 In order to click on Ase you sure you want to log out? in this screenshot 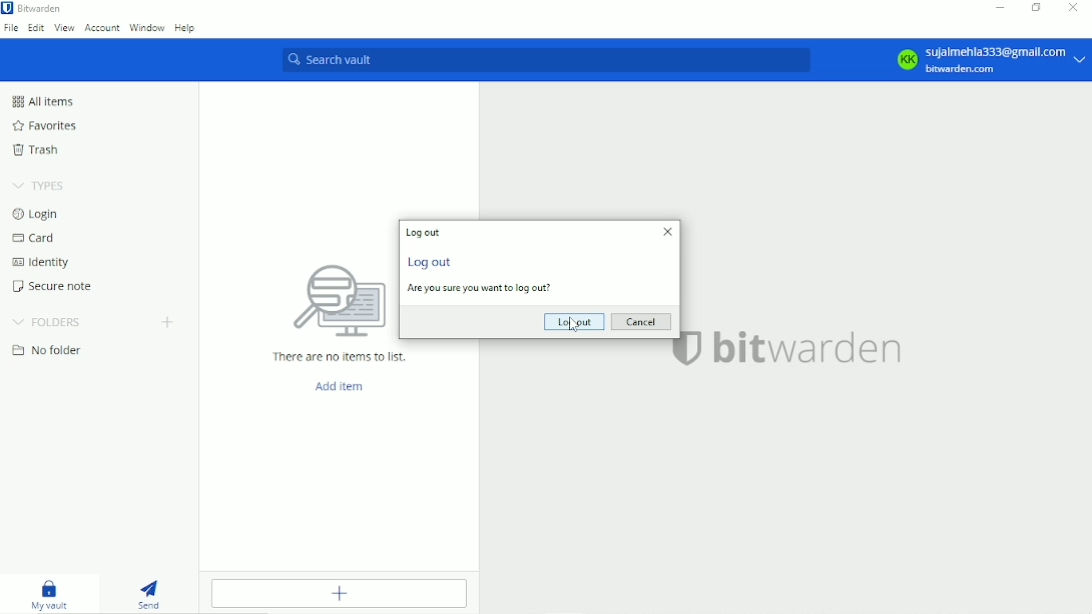, I will do `click(481, 289)`.